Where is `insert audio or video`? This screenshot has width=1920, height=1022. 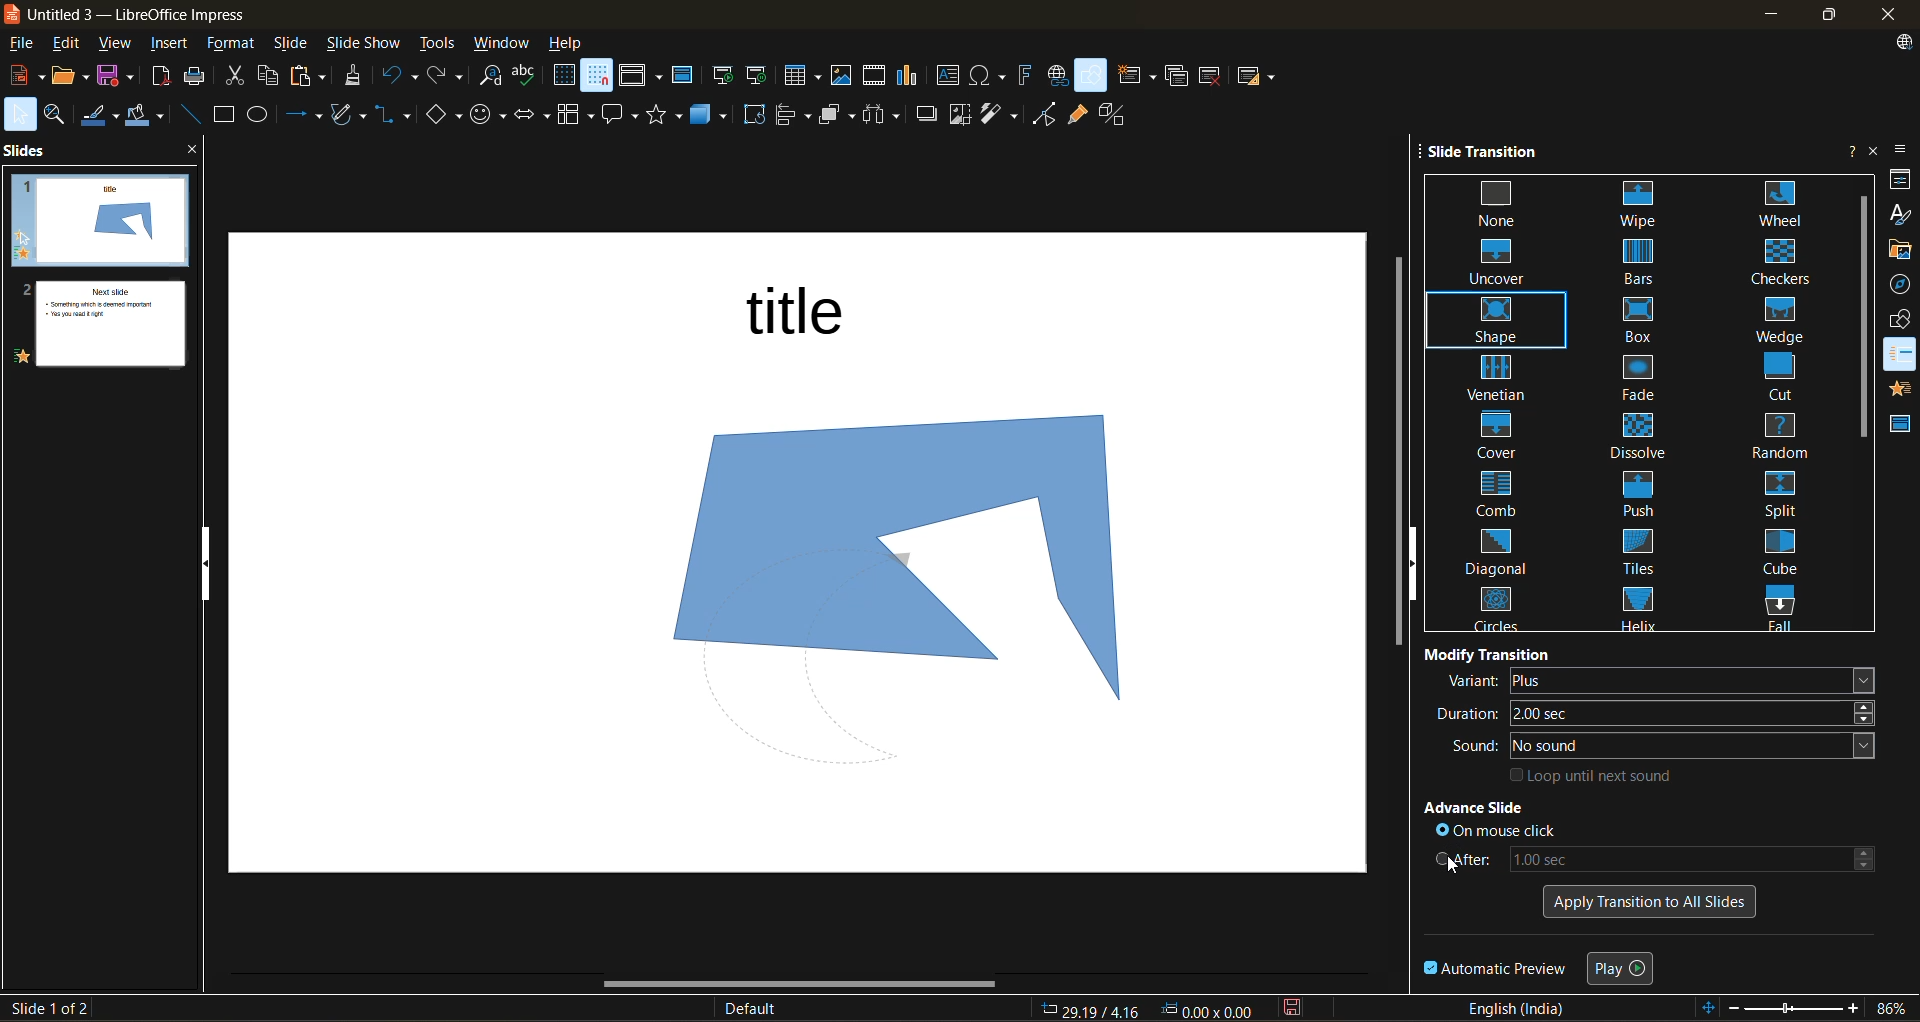
insert audio or video is located at coordinates (877, 80).